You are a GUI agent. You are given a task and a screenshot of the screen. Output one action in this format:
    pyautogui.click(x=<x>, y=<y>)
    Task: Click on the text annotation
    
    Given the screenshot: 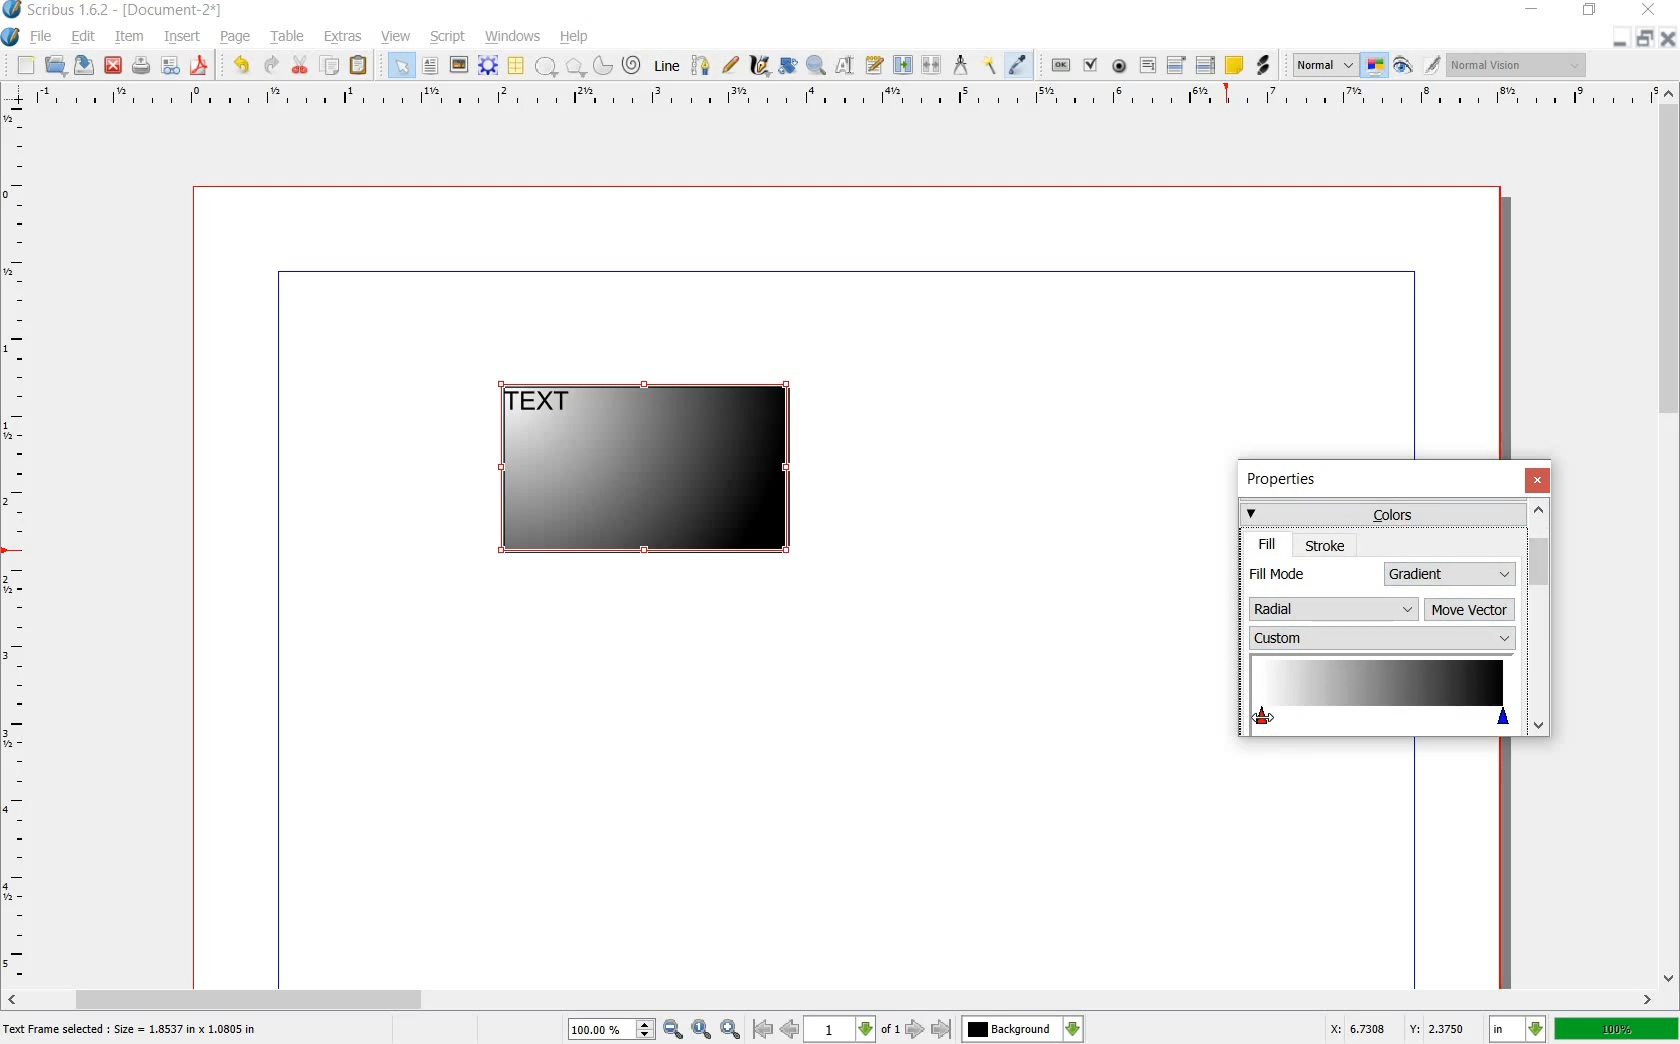 What is the action you would take?
    pyautogui.click(x=1234, y=65)
    